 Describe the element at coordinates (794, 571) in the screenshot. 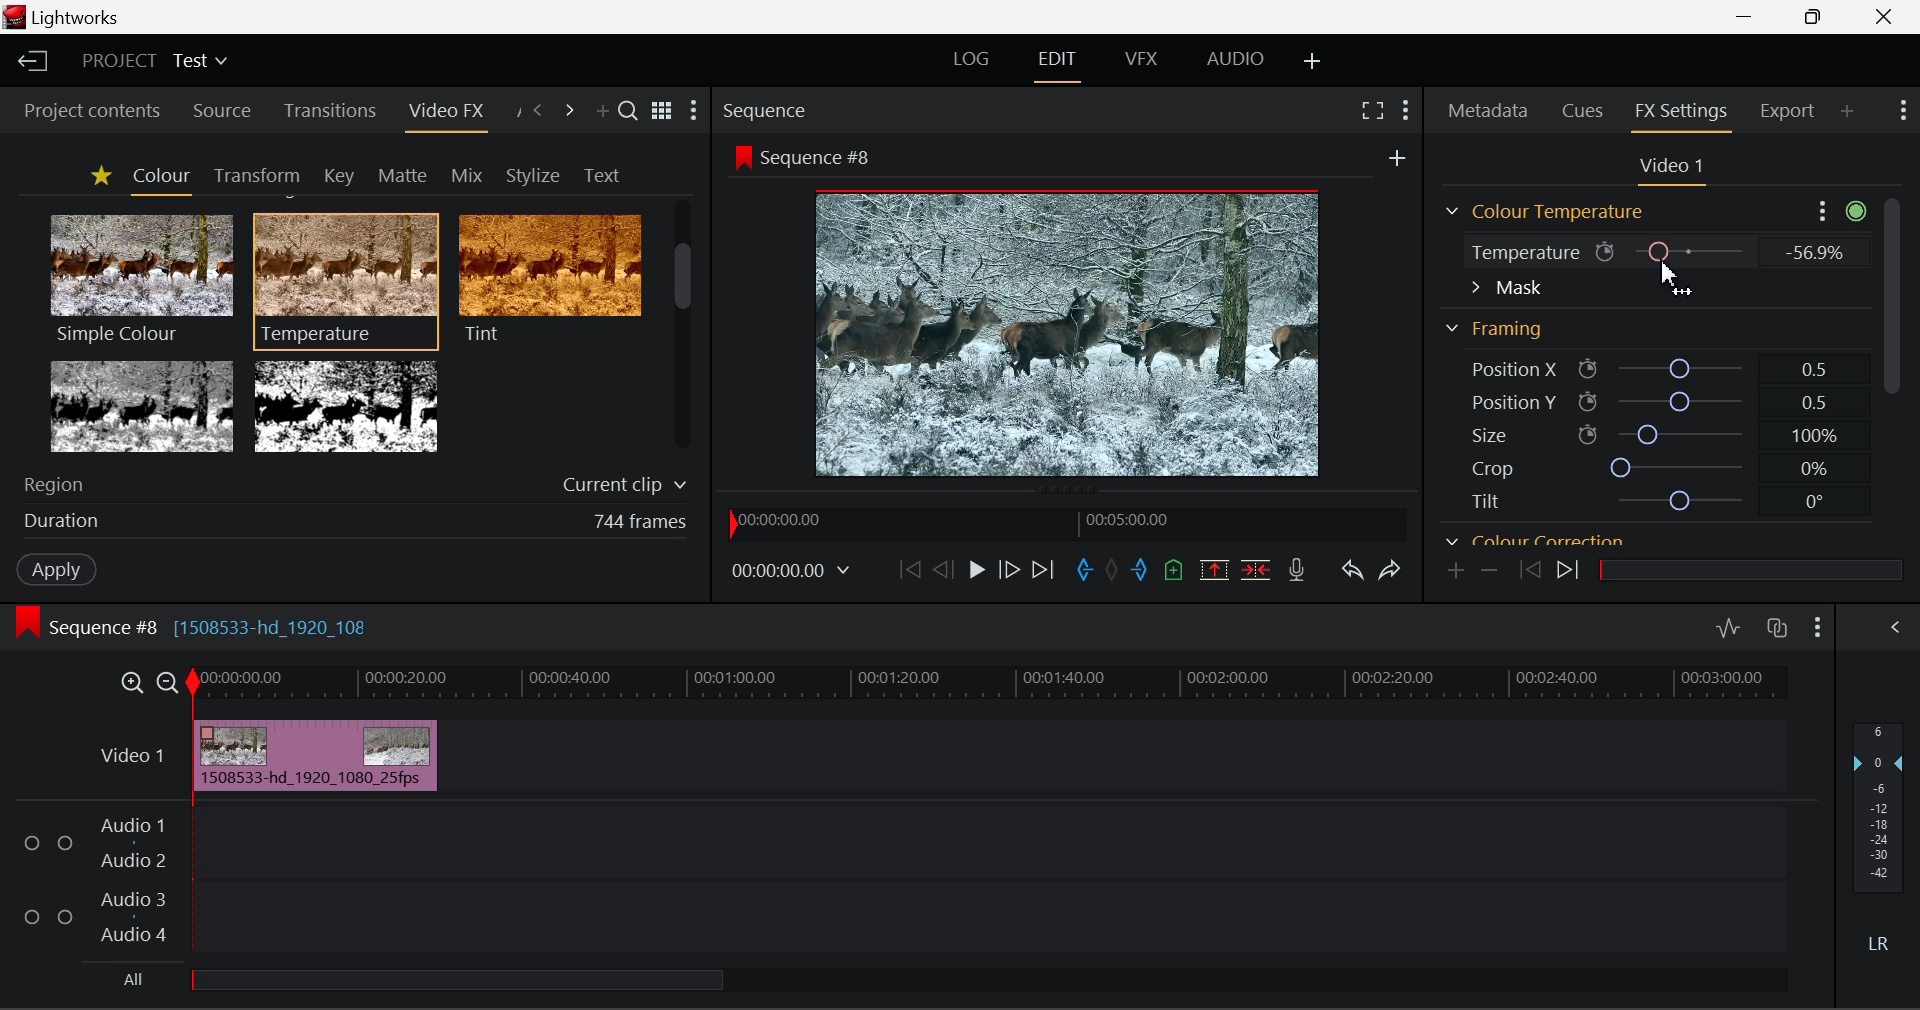

I see `00:00:00.00` at that location.